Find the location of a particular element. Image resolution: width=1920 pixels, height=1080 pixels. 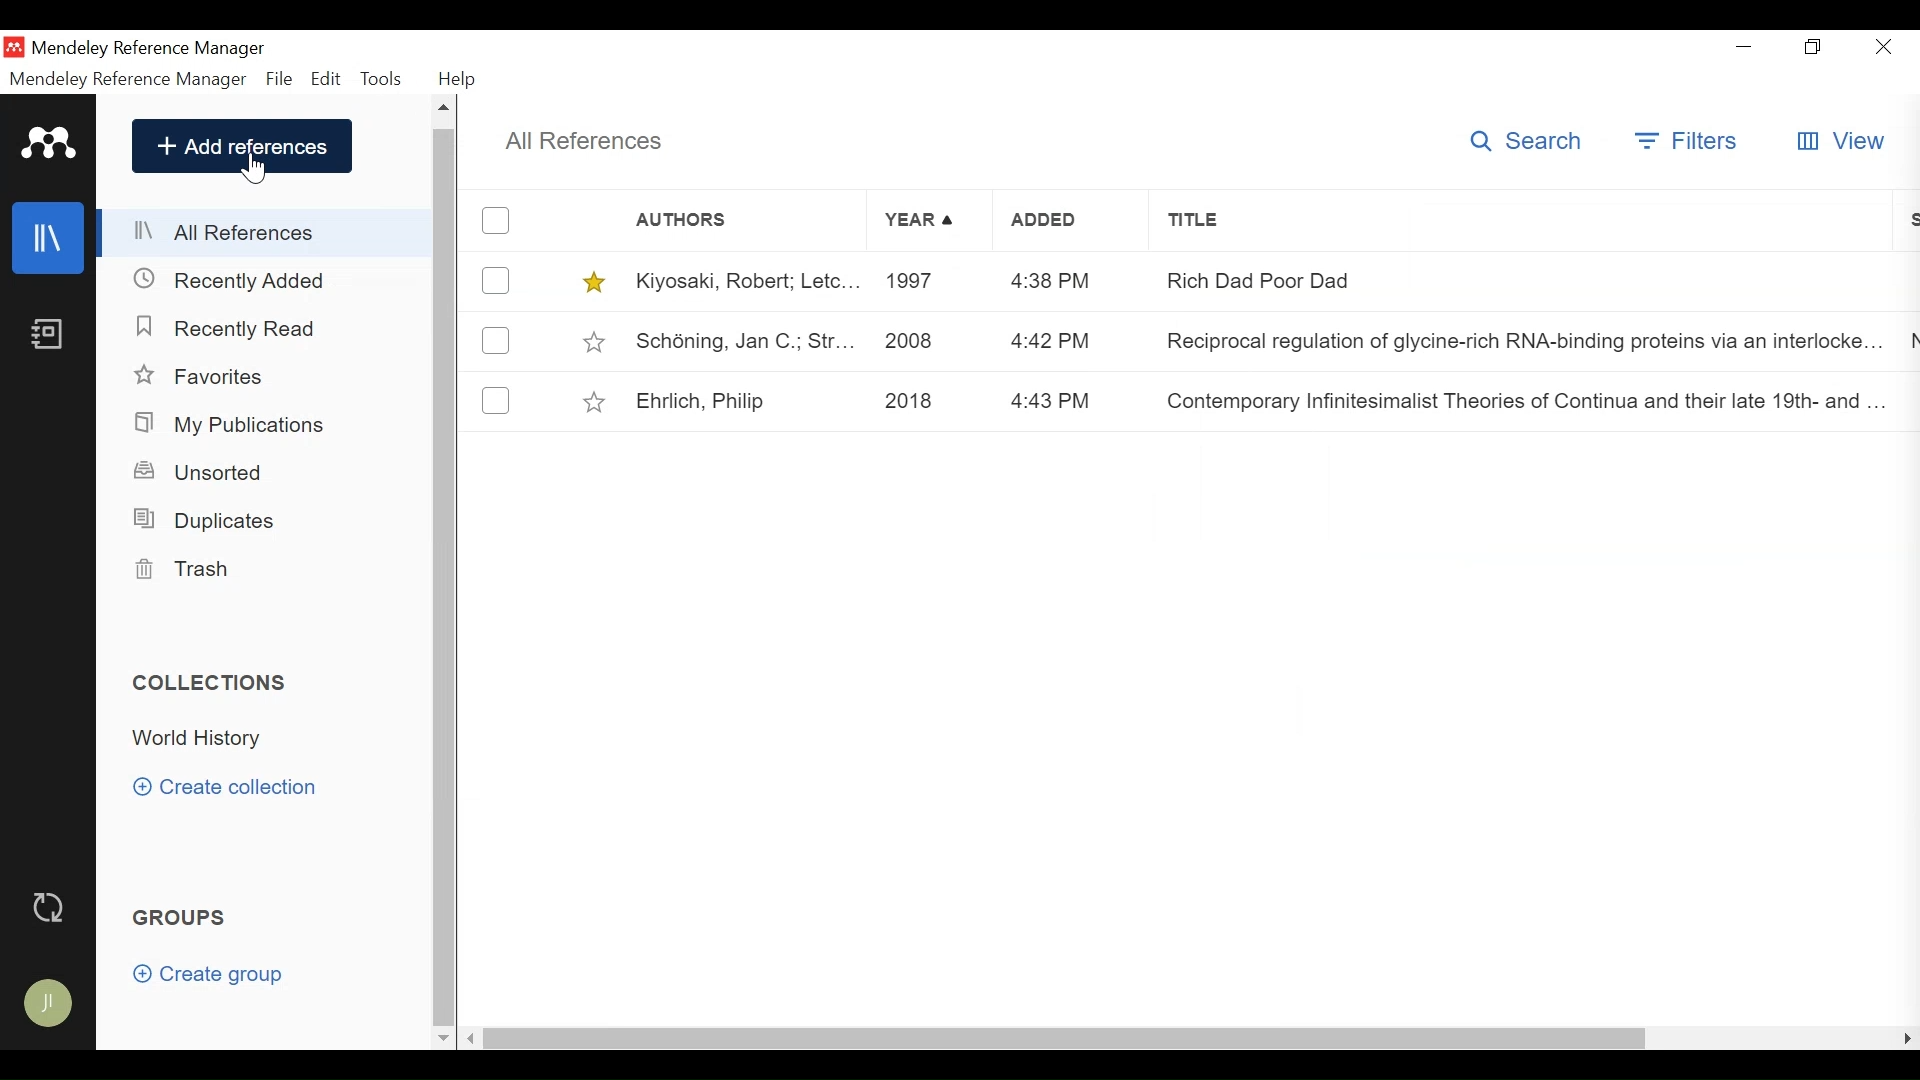

Groups is located at coordinates (184, 918).